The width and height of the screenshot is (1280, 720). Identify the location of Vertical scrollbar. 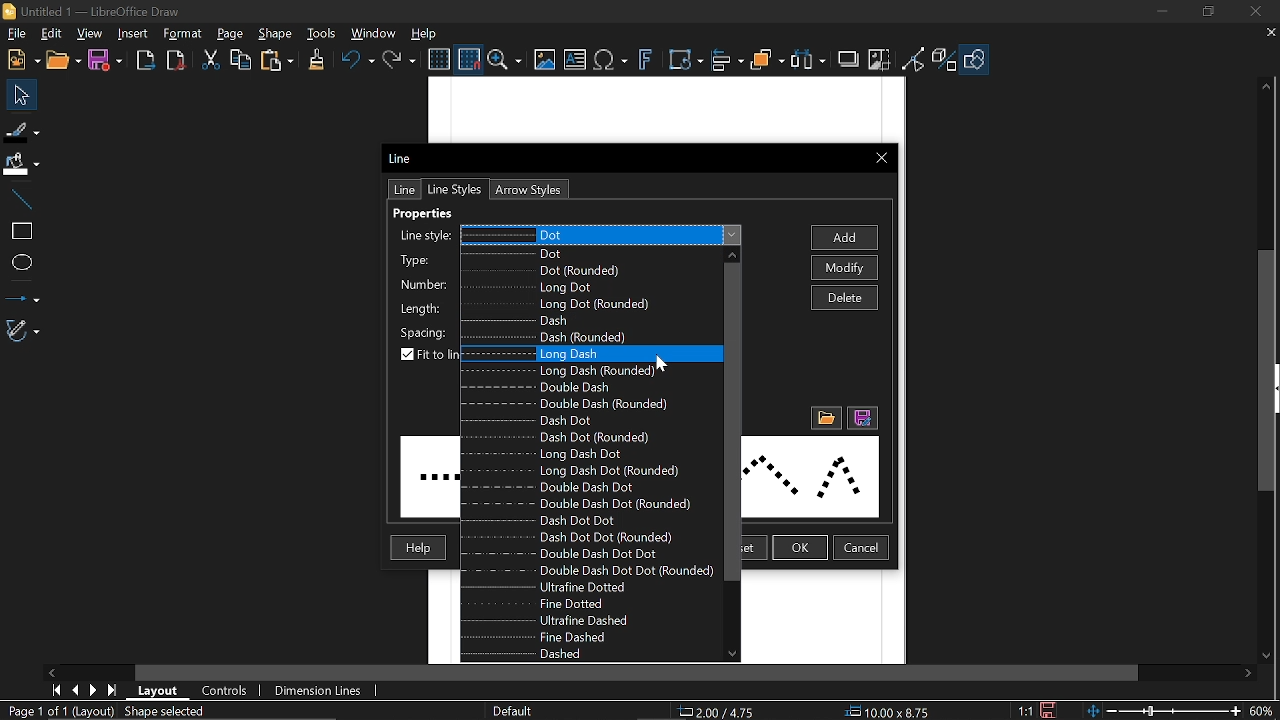
(1271, 371).